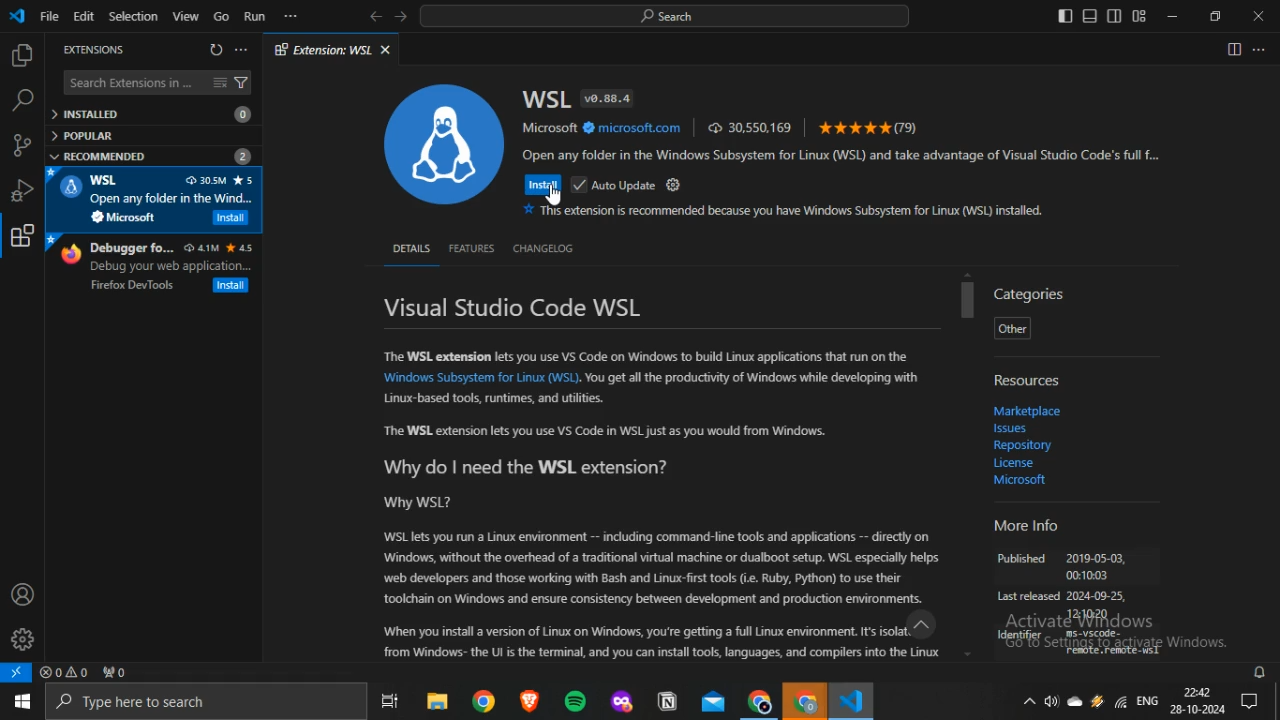 This screenshot has width=1280, height=720. I want to click on 30.5M 5, so click(219, 180).